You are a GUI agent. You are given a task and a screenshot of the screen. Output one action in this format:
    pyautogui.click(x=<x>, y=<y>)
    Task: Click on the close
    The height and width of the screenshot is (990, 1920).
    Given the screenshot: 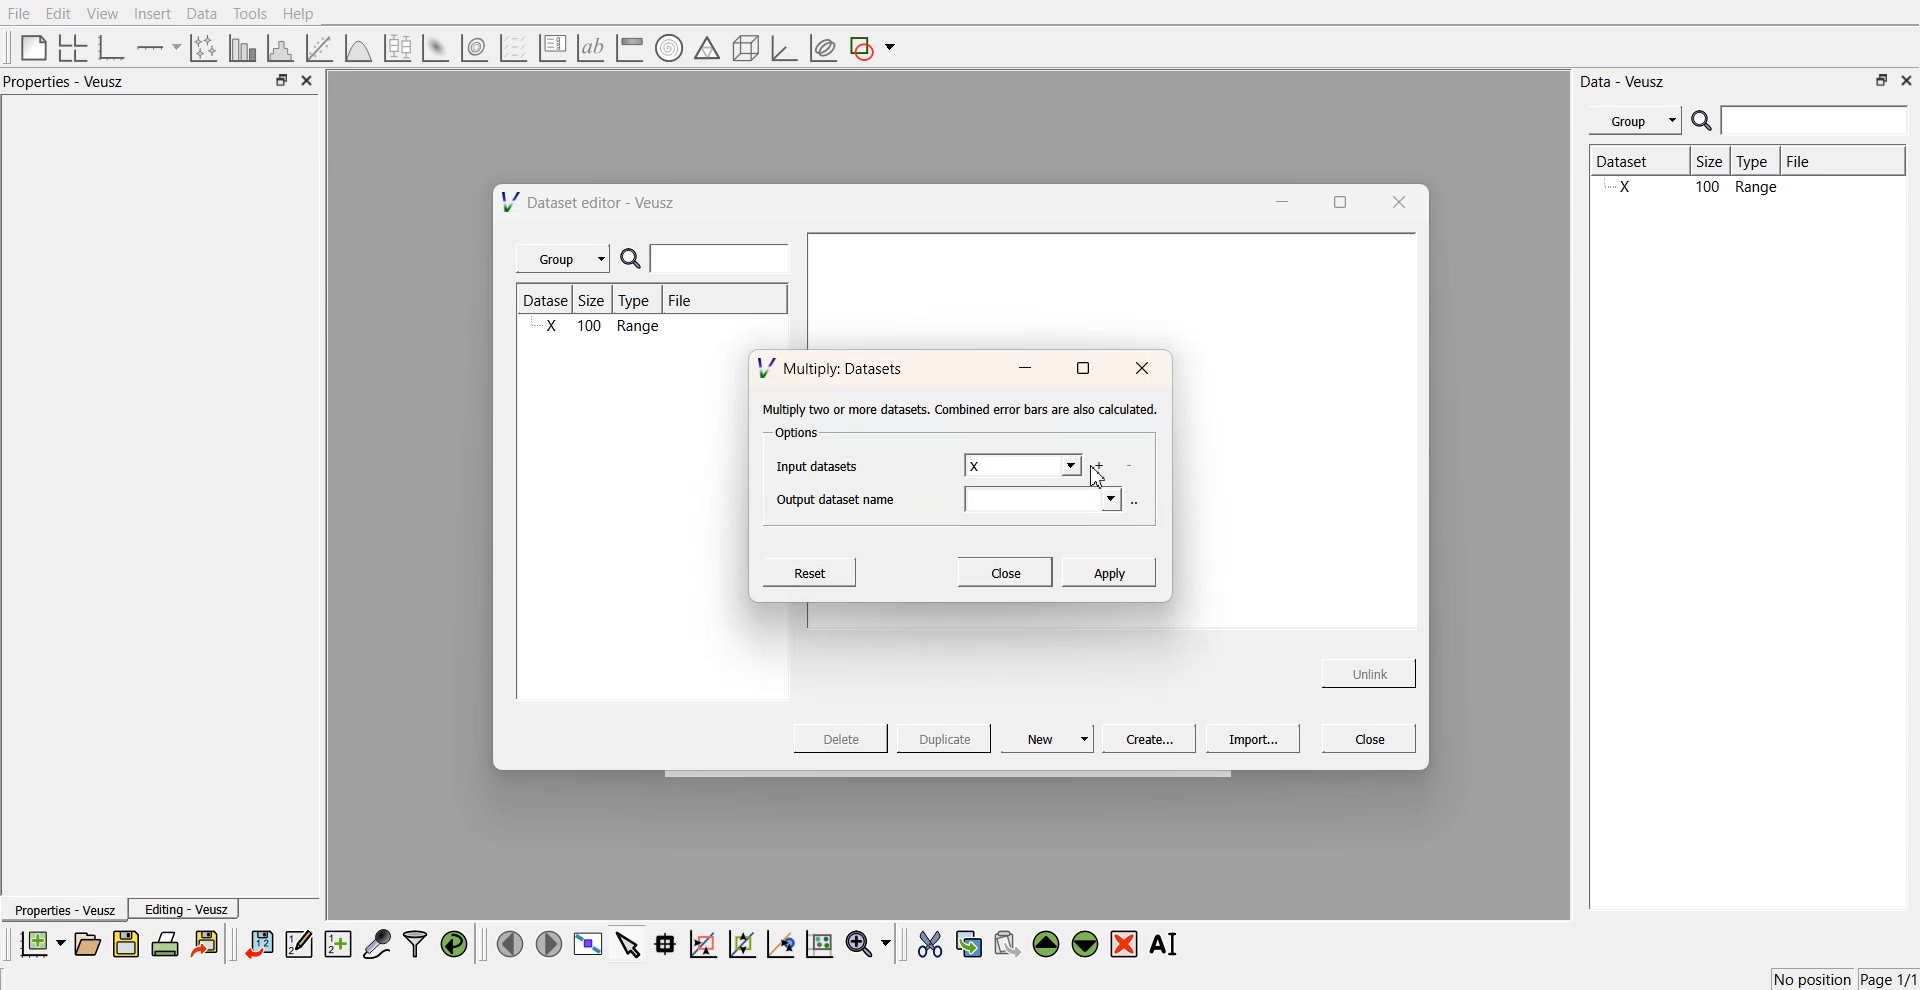 What is the action you would take?
    pyautogui.click(x=1397, y=201)
    